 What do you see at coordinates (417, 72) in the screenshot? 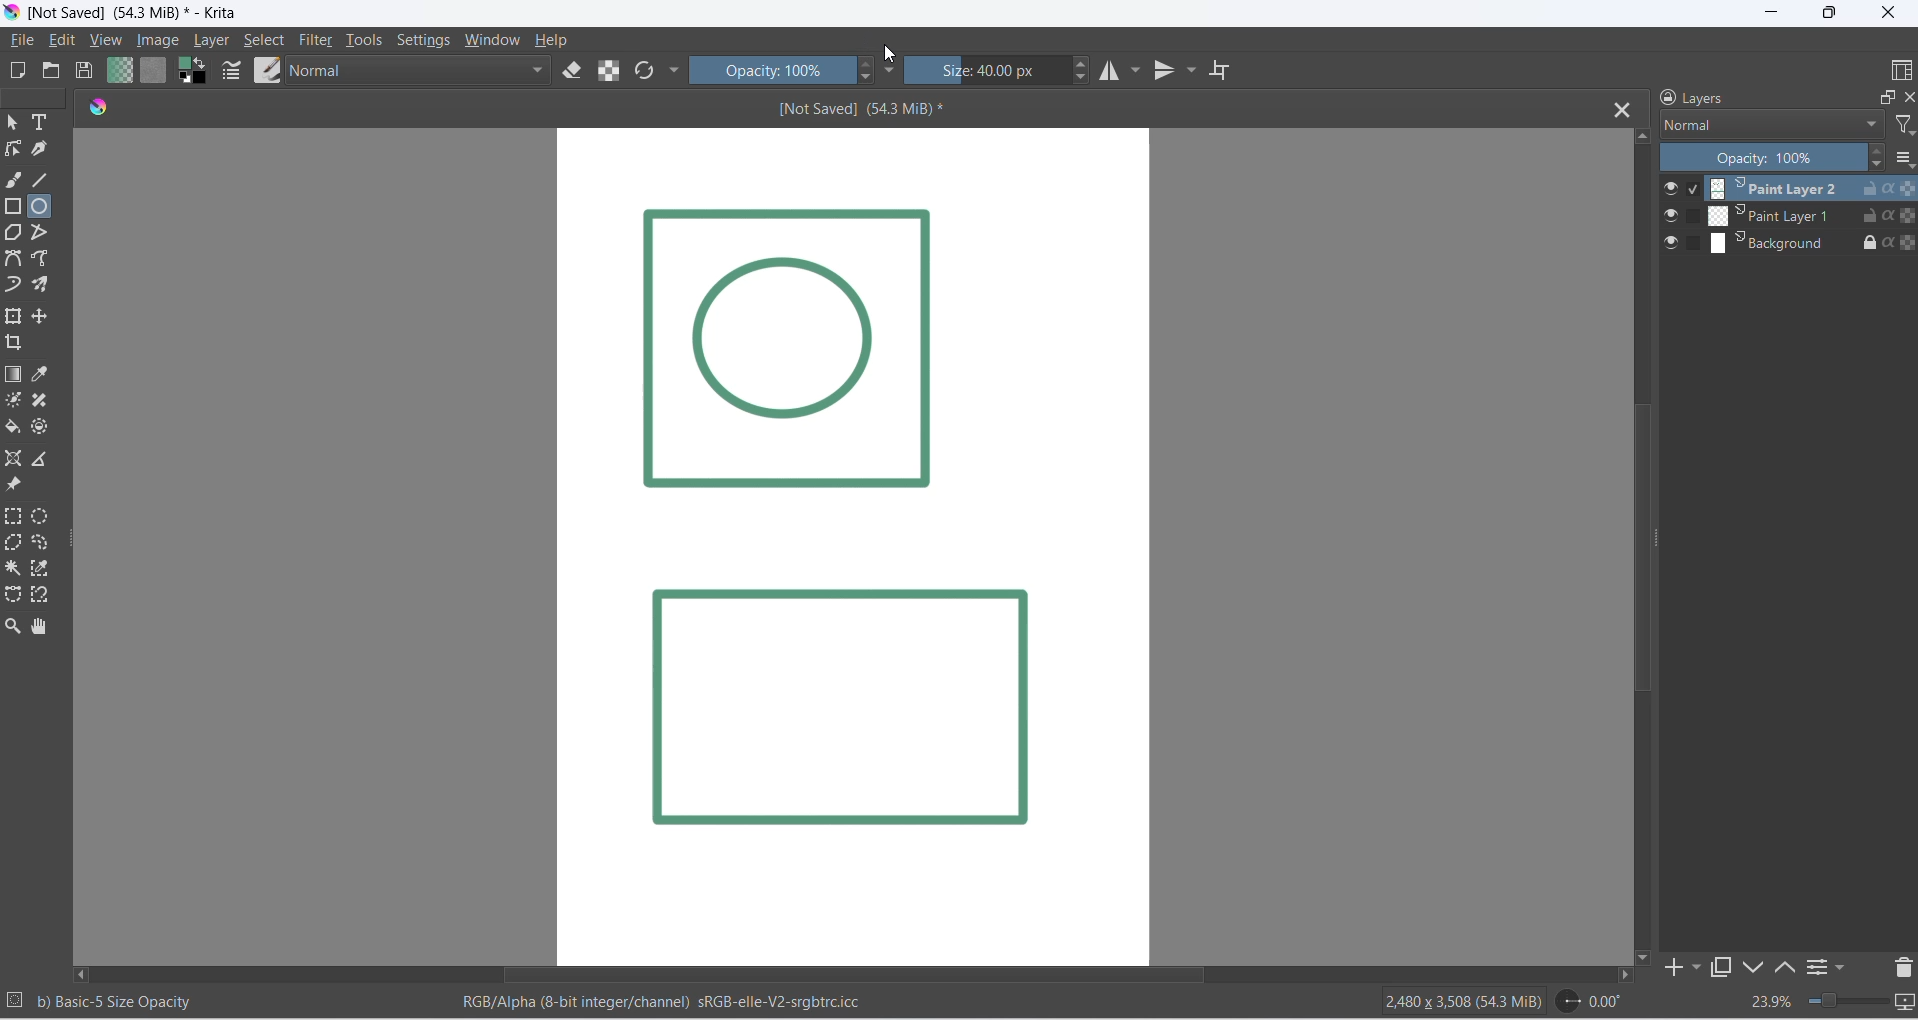
I see `blending mode` at bounding box center [417, 72].